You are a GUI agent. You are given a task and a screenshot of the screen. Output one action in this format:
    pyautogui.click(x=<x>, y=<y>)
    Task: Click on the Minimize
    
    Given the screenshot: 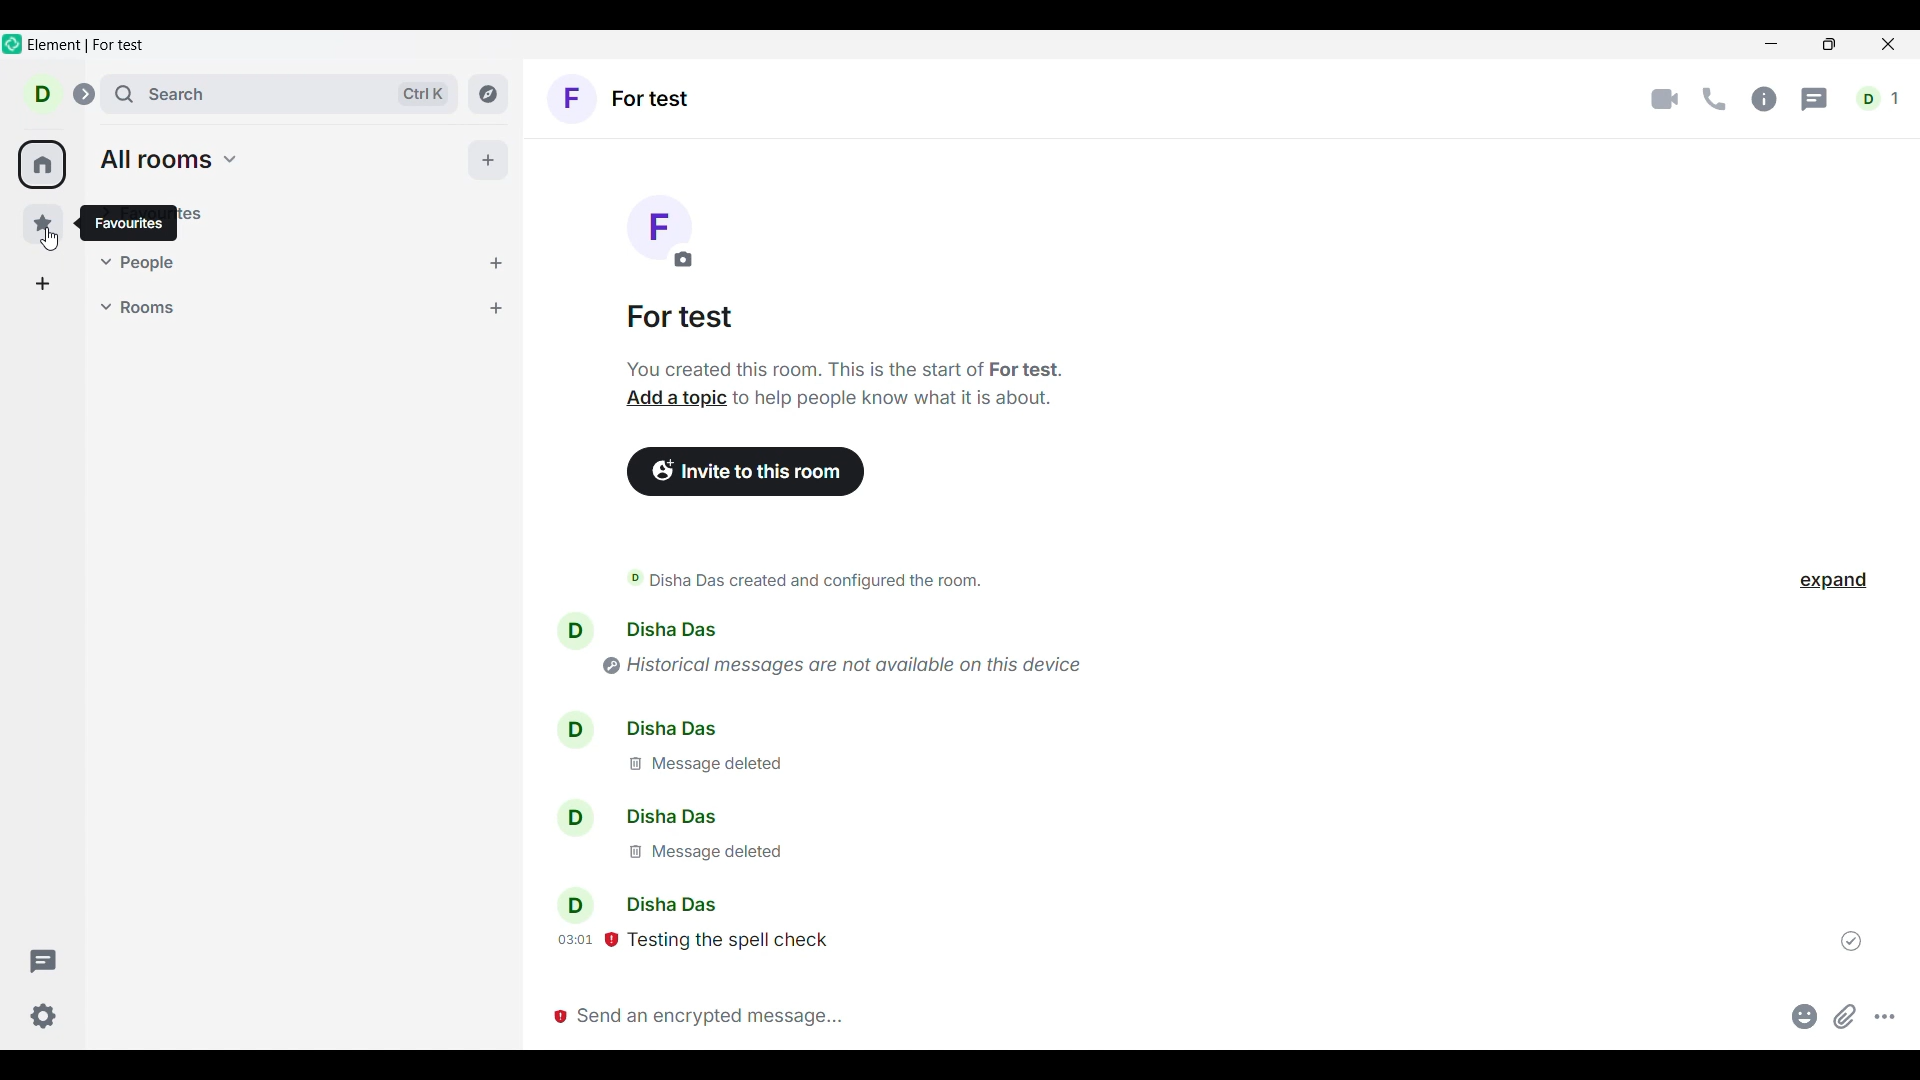 What is the action you would take?
    pyautogui.click(x=1773, y=47)
    